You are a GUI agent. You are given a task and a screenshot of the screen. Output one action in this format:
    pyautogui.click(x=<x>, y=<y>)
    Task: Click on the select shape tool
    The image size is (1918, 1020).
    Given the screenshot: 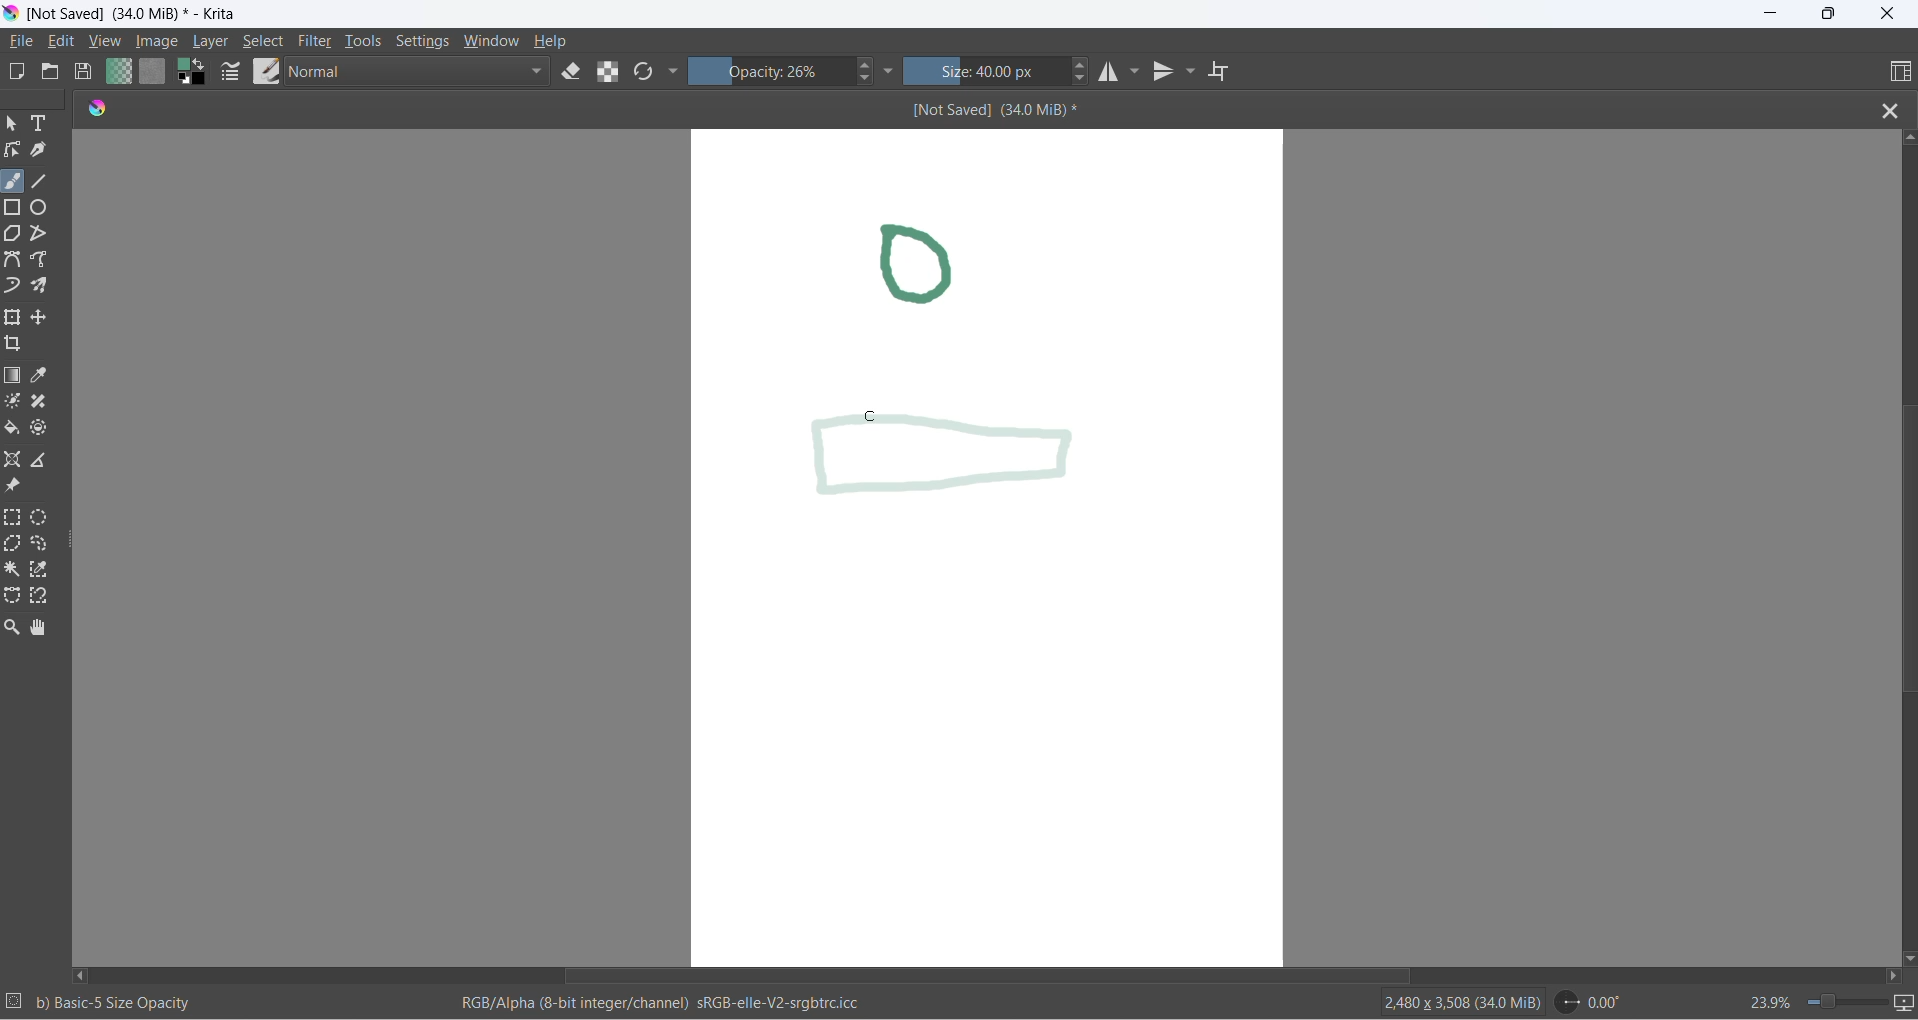 What is the action you would take?
    pyautogui.click(x=15, y=126)
    